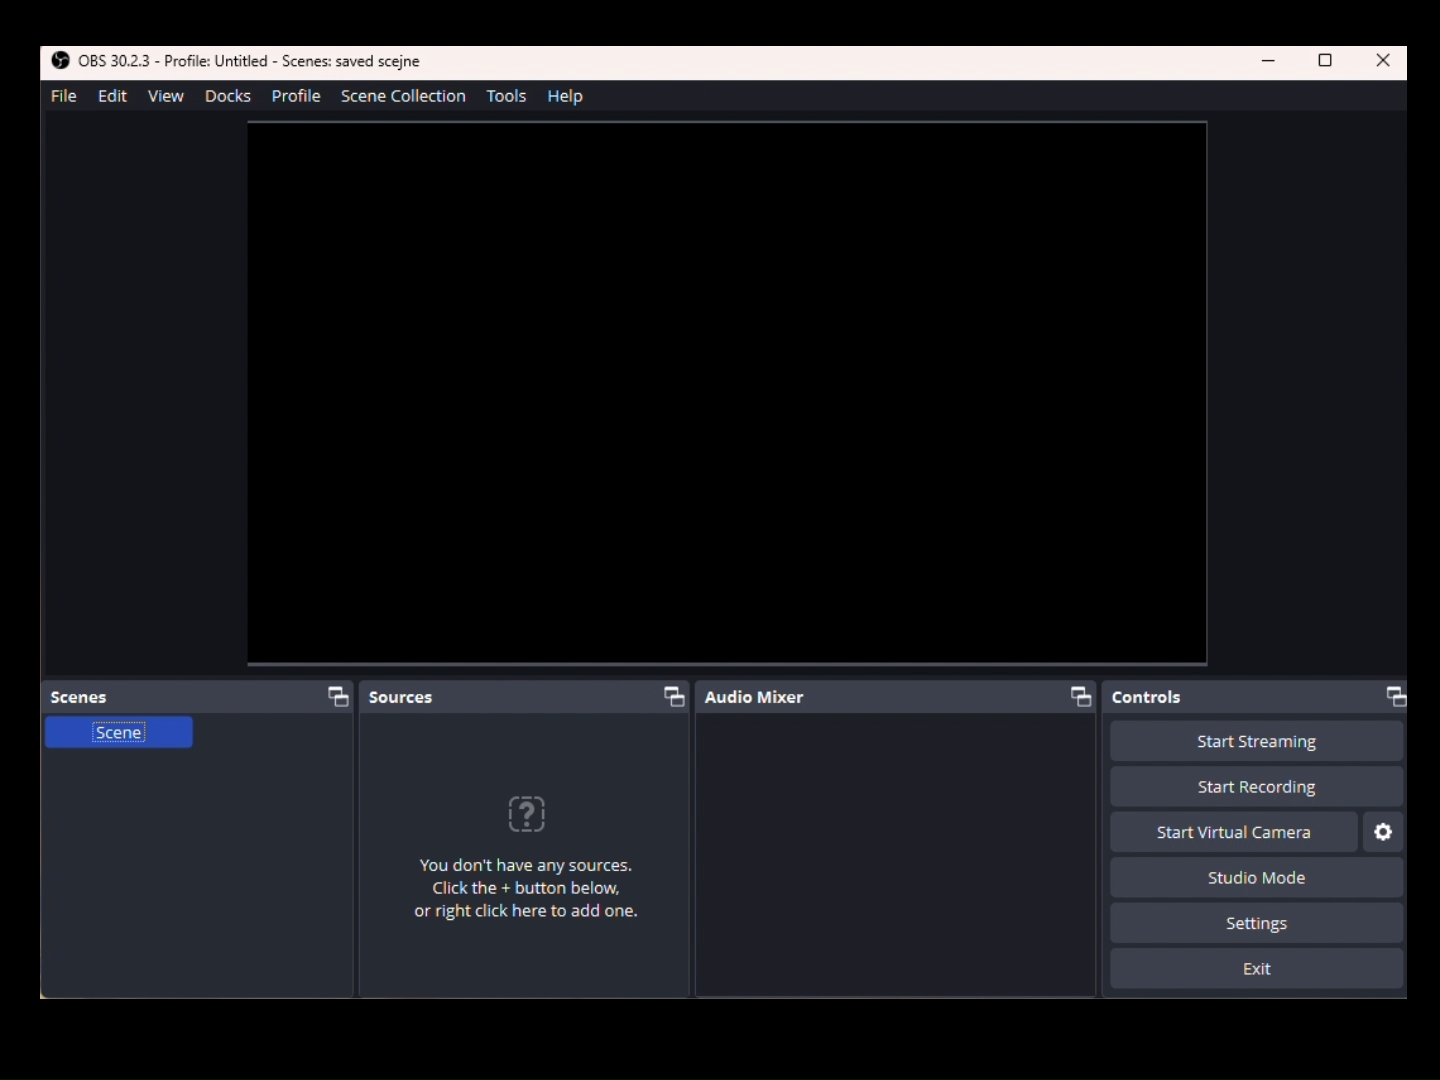  I want to click on Scene, so click(117, 740).